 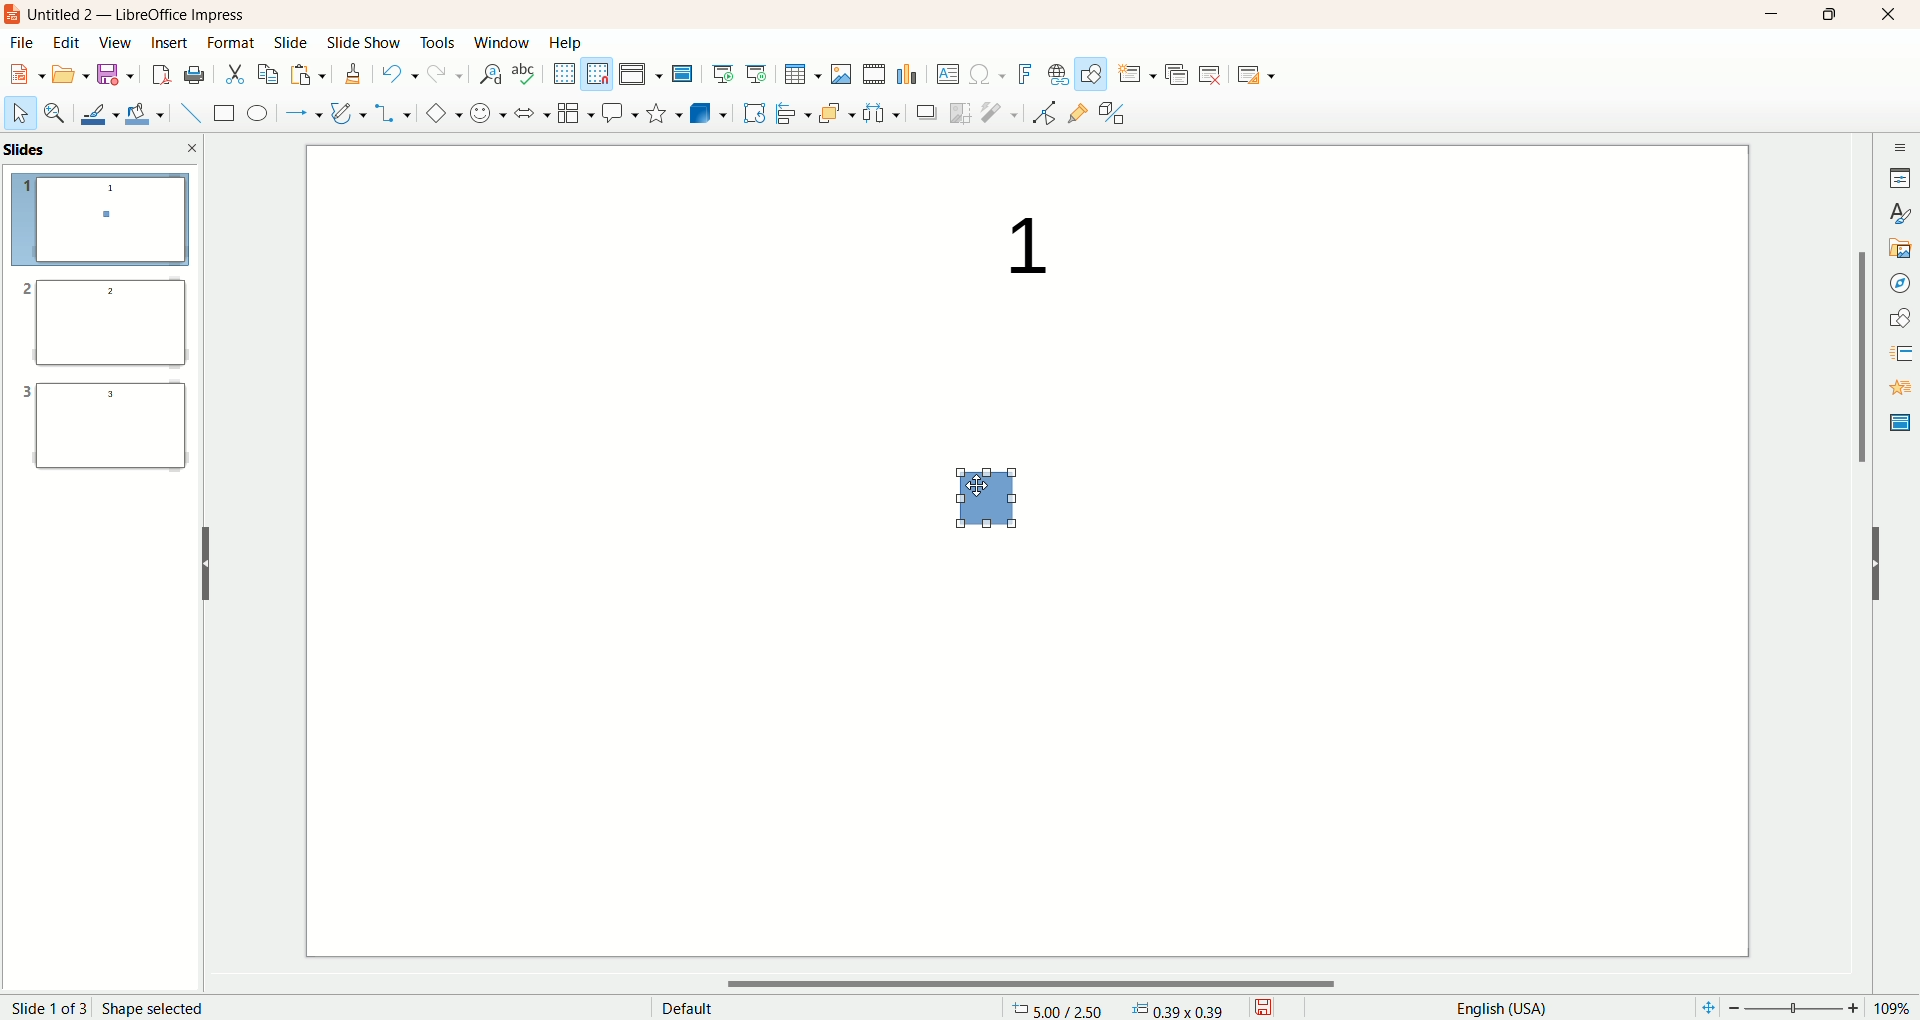 I want to click on save, so click(x=1271, y=1005).